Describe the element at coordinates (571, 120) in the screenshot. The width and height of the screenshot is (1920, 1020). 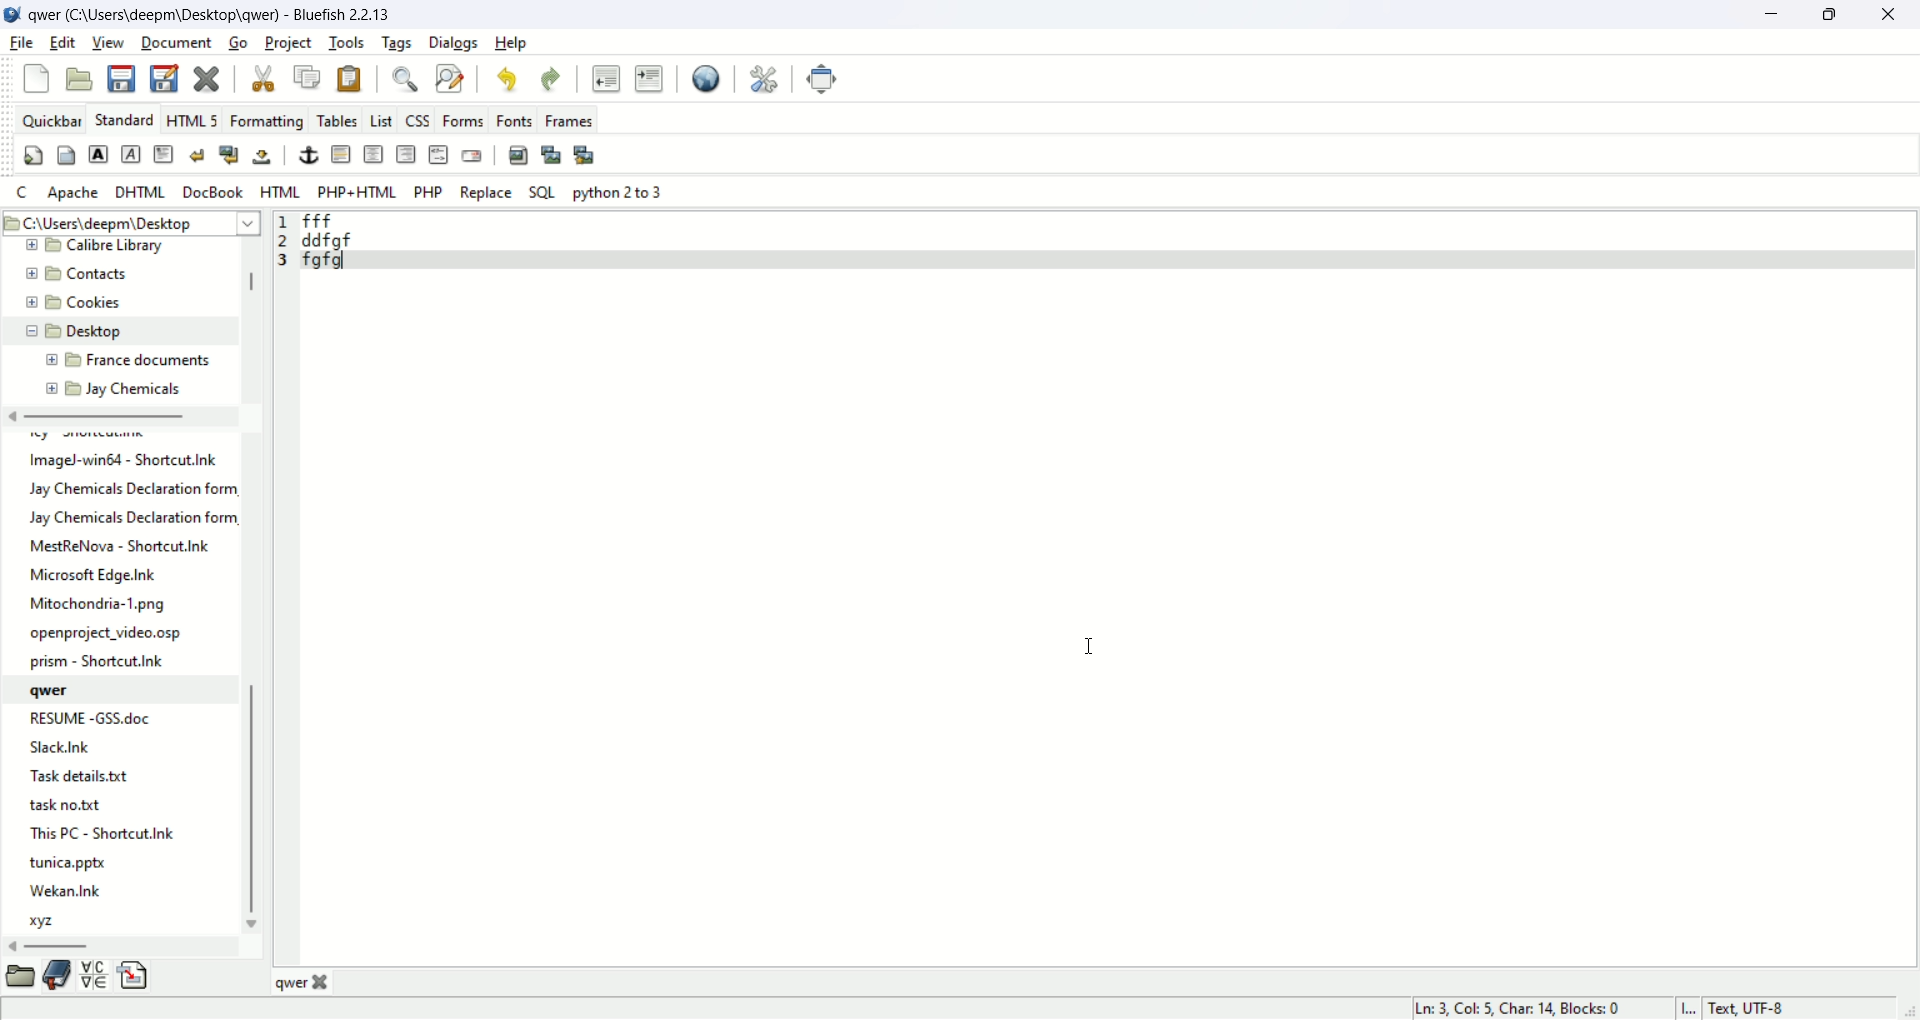
I see `frames` at that location.